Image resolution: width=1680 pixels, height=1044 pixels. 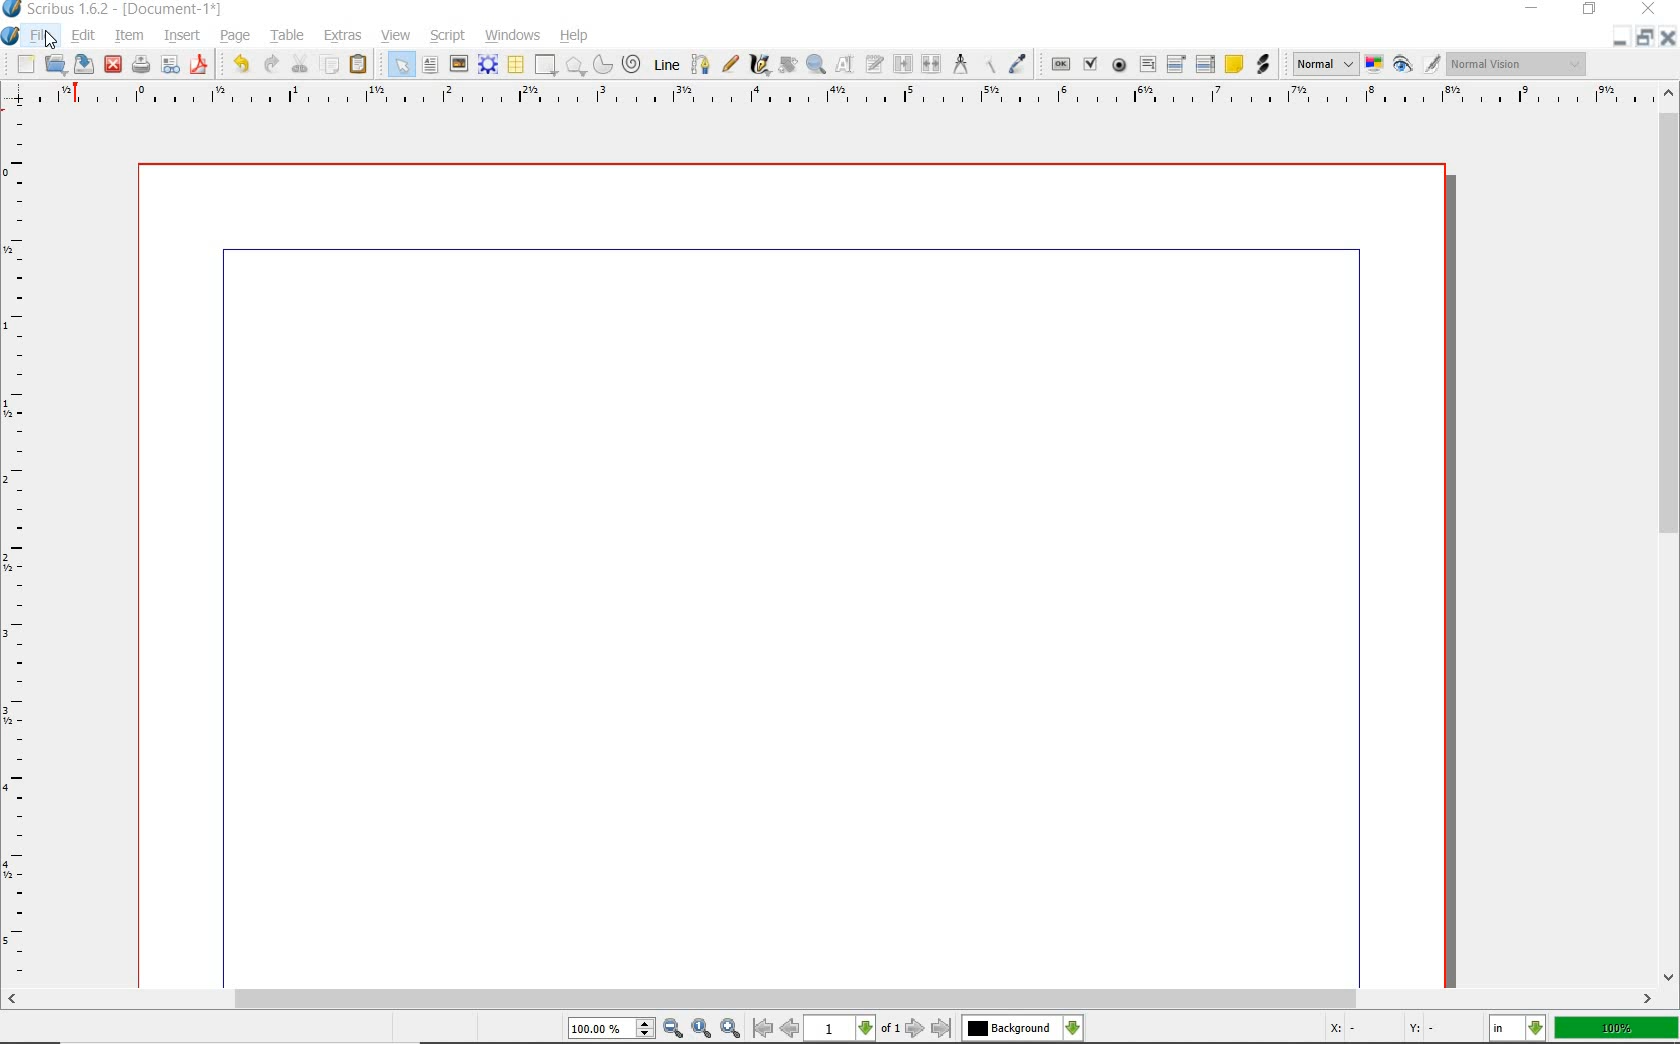 What do you see at coordinates (668, 64) in the screenshot?
I see `line` at bounding box center [668, 64].